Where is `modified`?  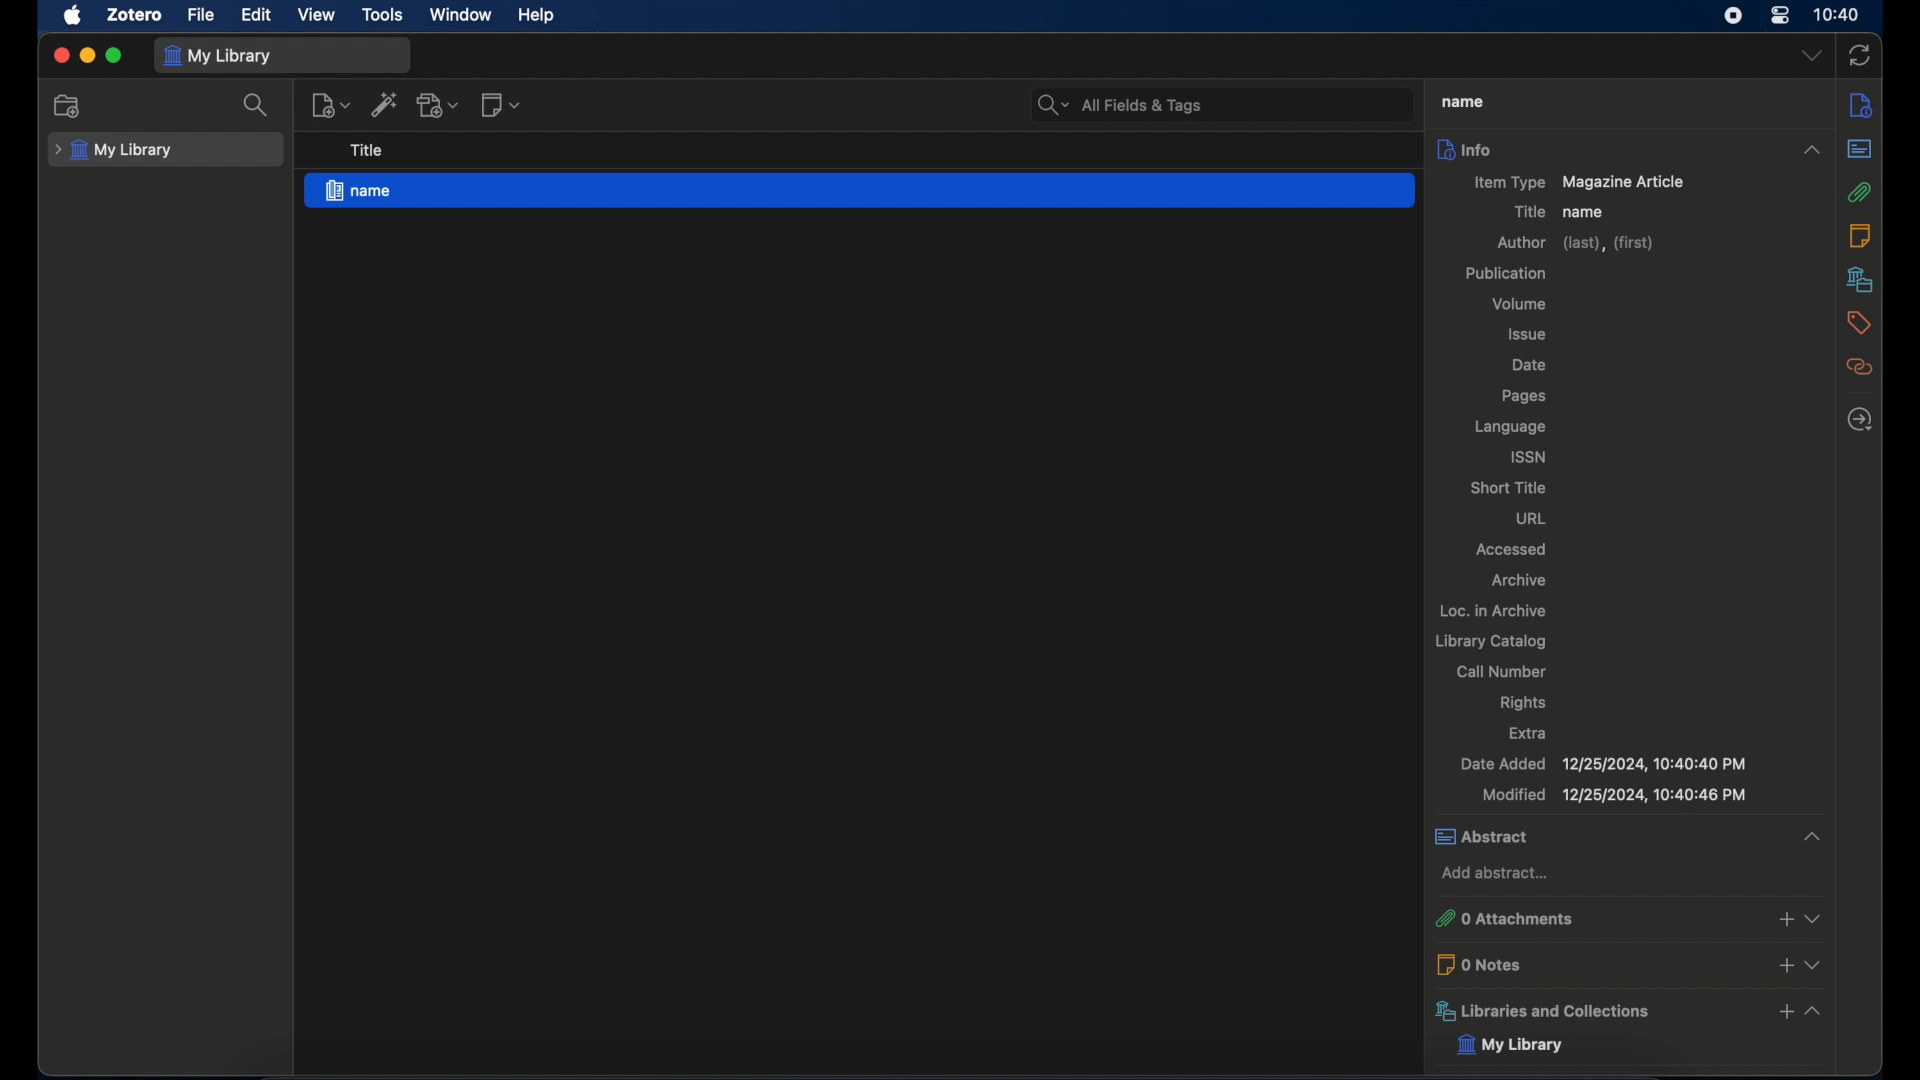 modified is located at coordinates (1614, 795).